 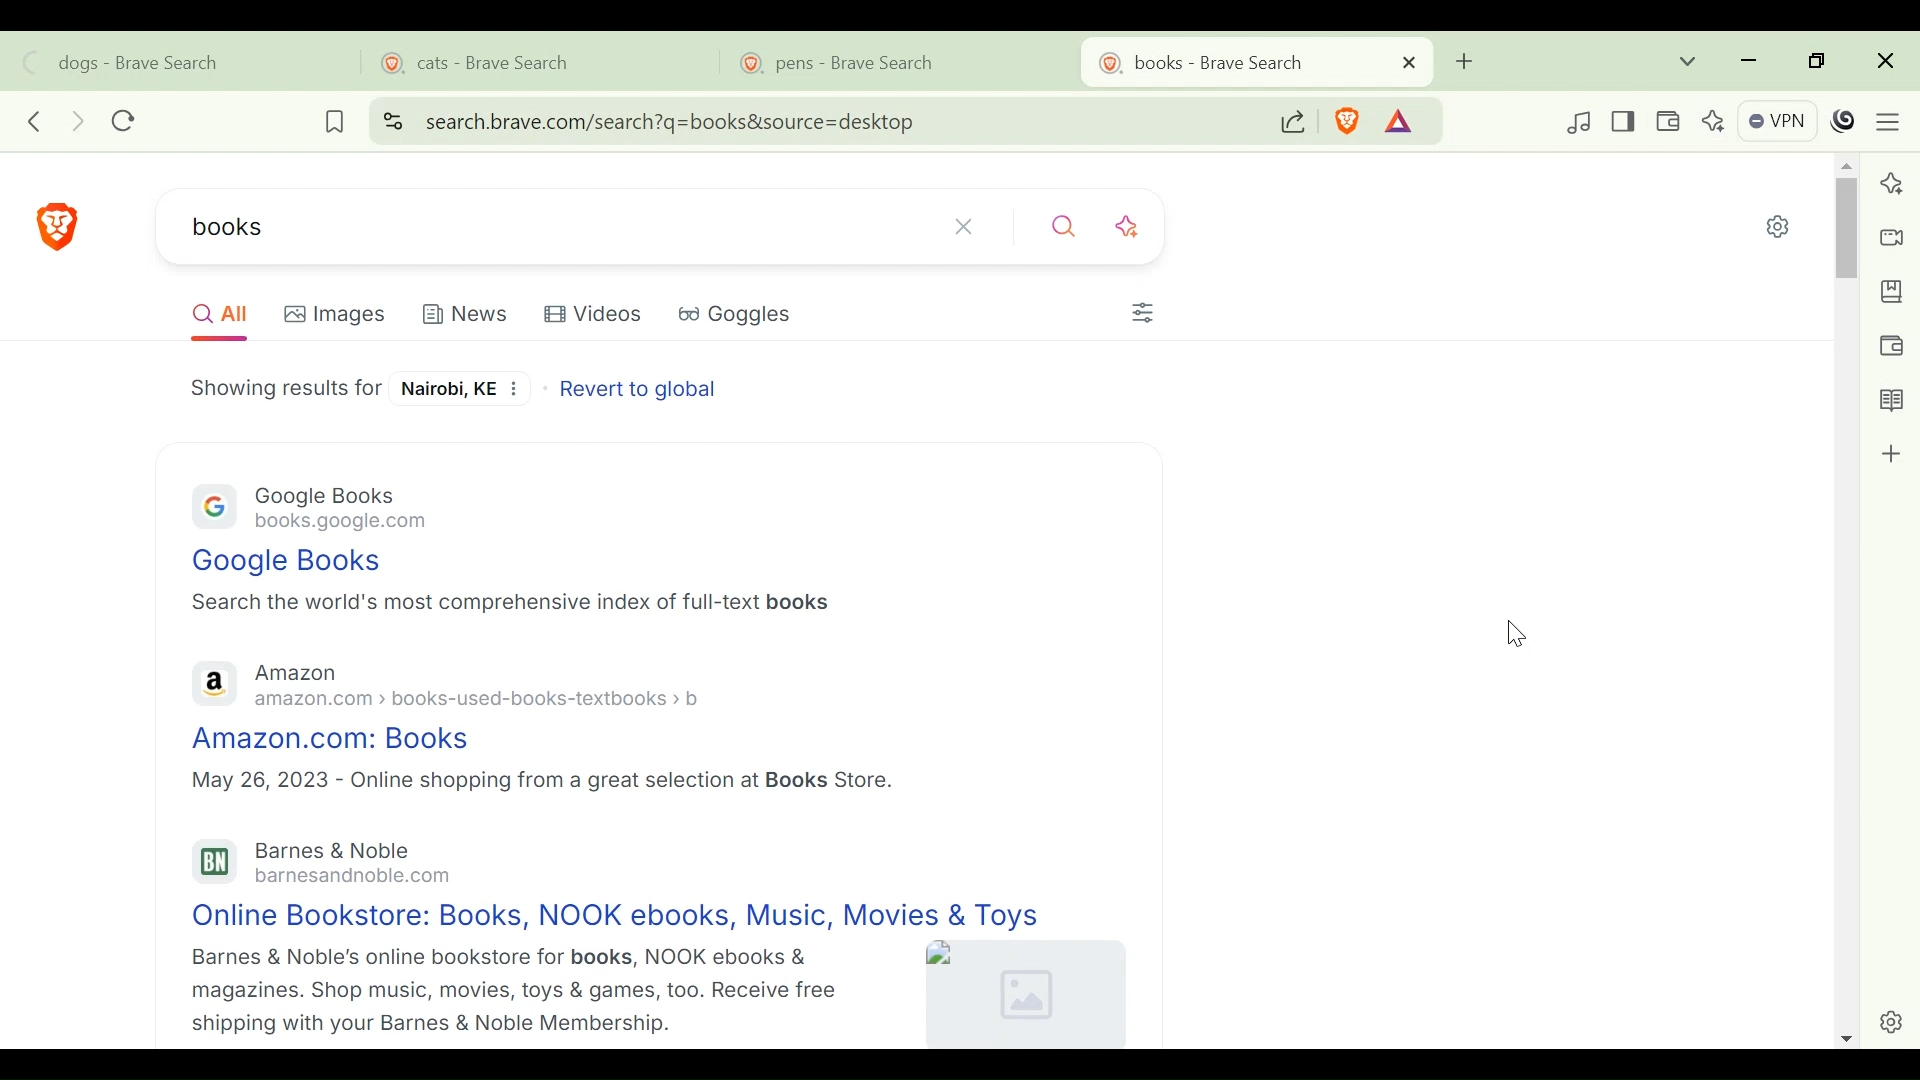 I want to click on Click to go back, so click(x=33, y=119).